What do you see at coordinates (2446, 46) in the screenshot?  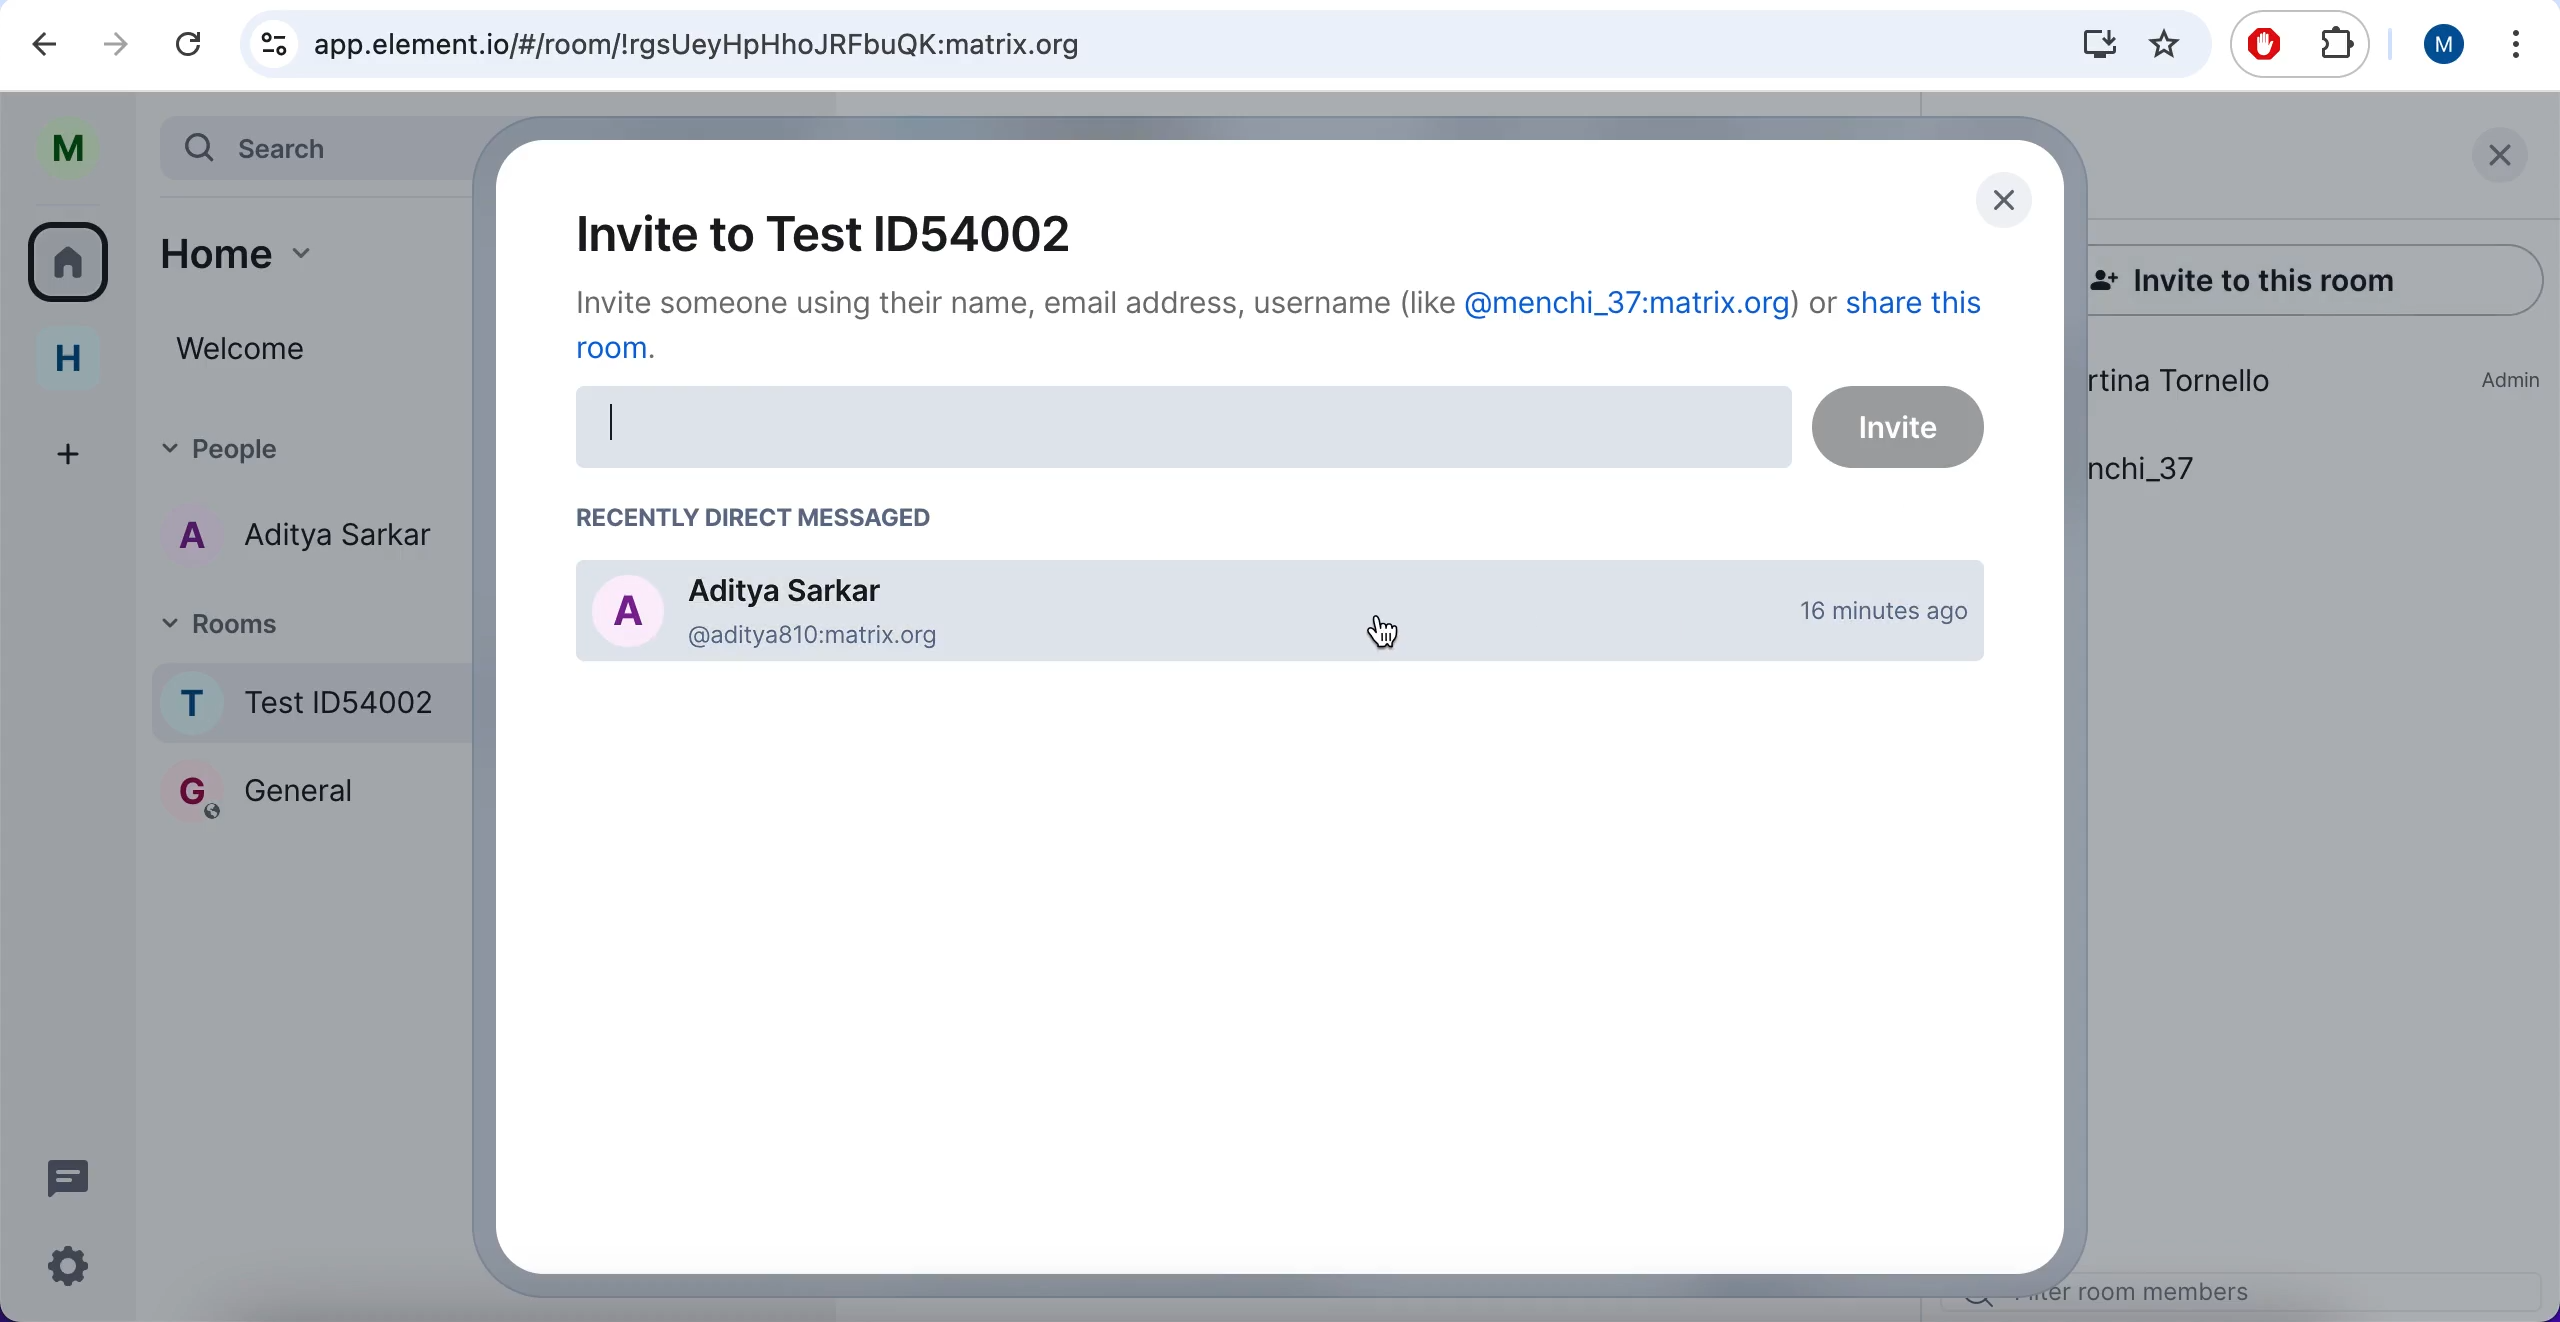 I see `user` at bounding box center [2446, 46].